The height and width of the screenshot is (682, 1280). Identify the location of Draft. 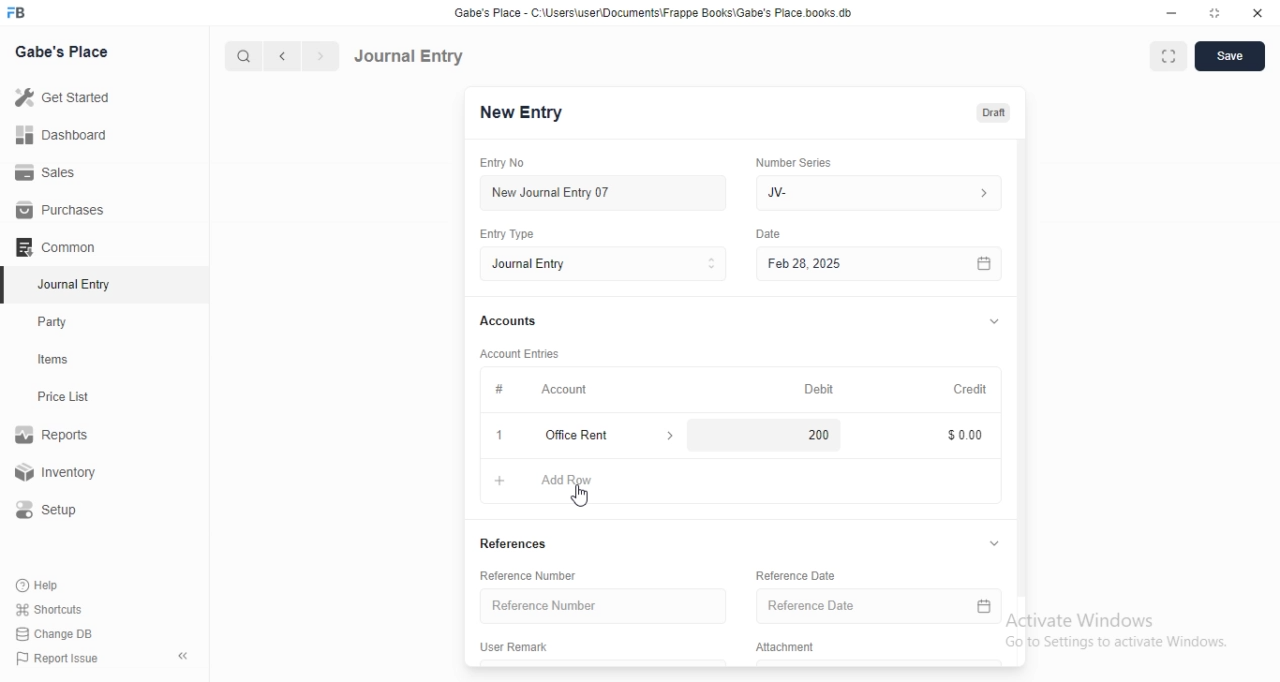
(993, 113).